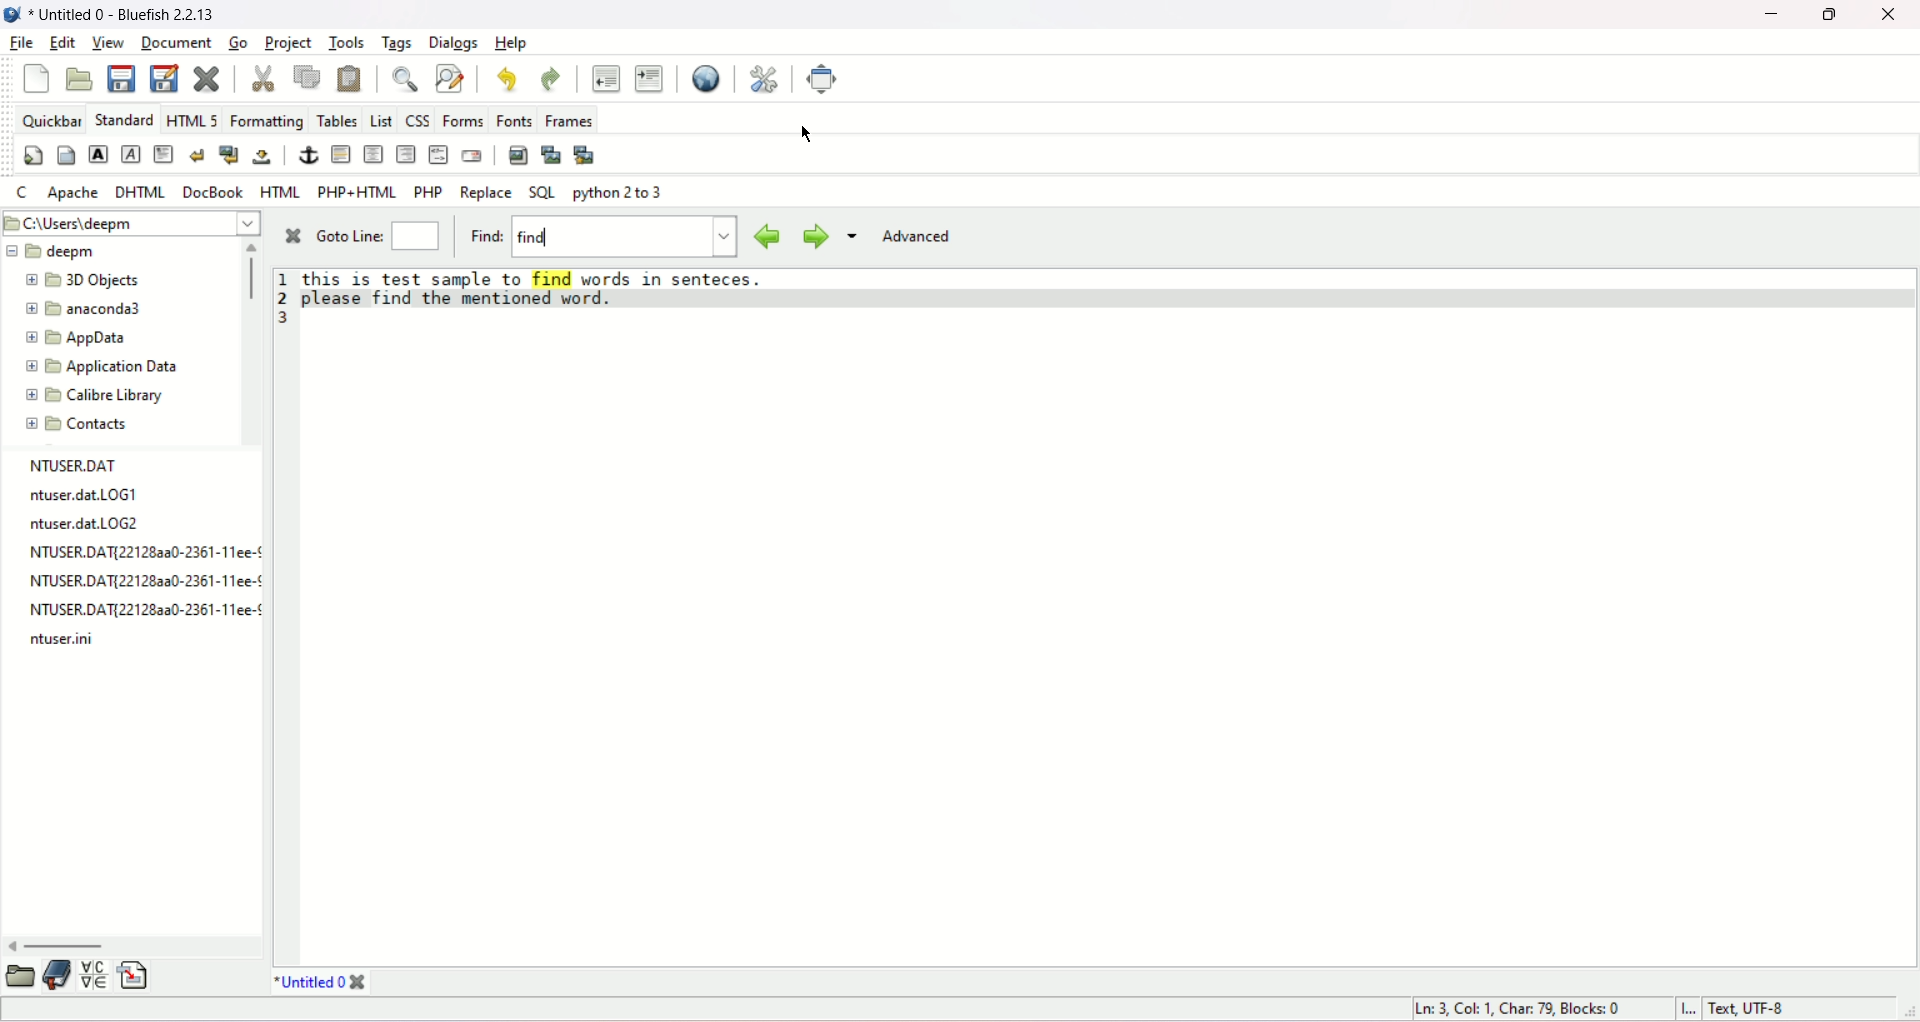 This screenshot has width=1920, height=1022. What do you see at coordinates (80, 496) in the screenshot?
I see `ntuser.dat.LOG1` at bounding box center [80, 496].